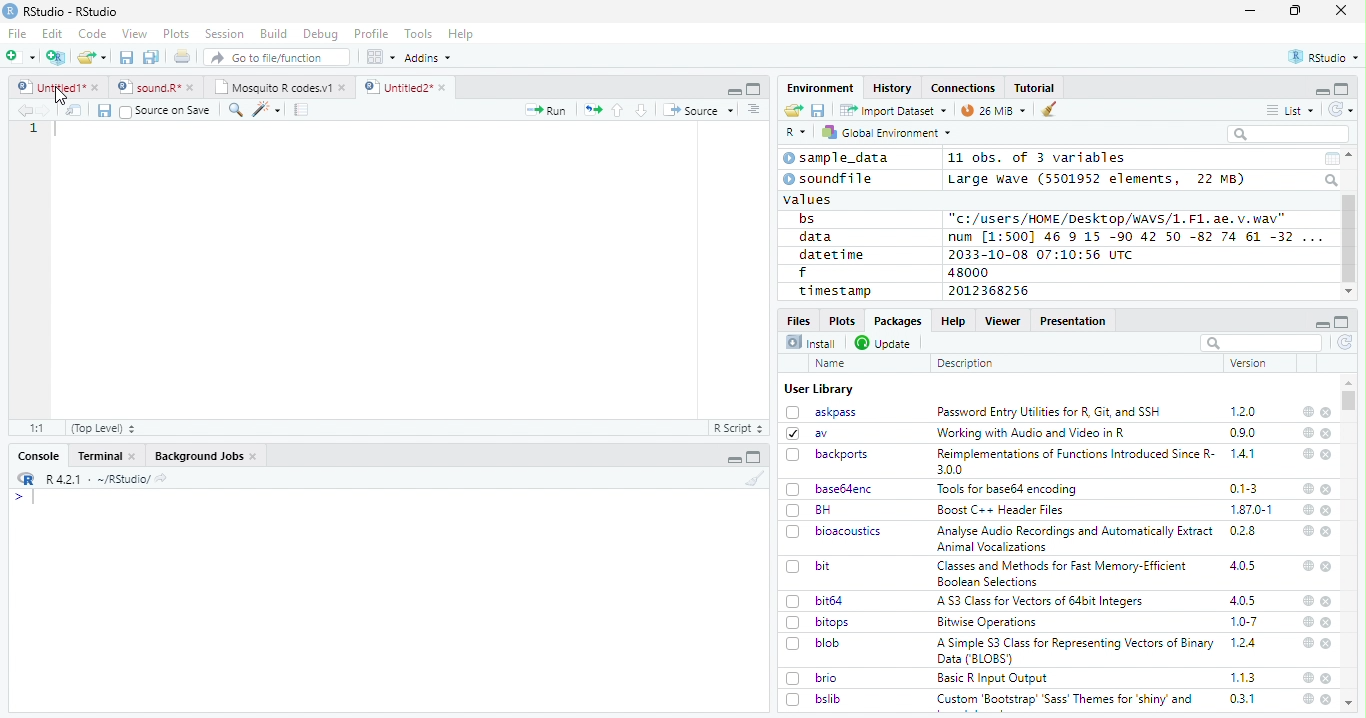 This screenshot has height=718, width=1366. I want to click on Re-run the previous code region, so click(591, 111).